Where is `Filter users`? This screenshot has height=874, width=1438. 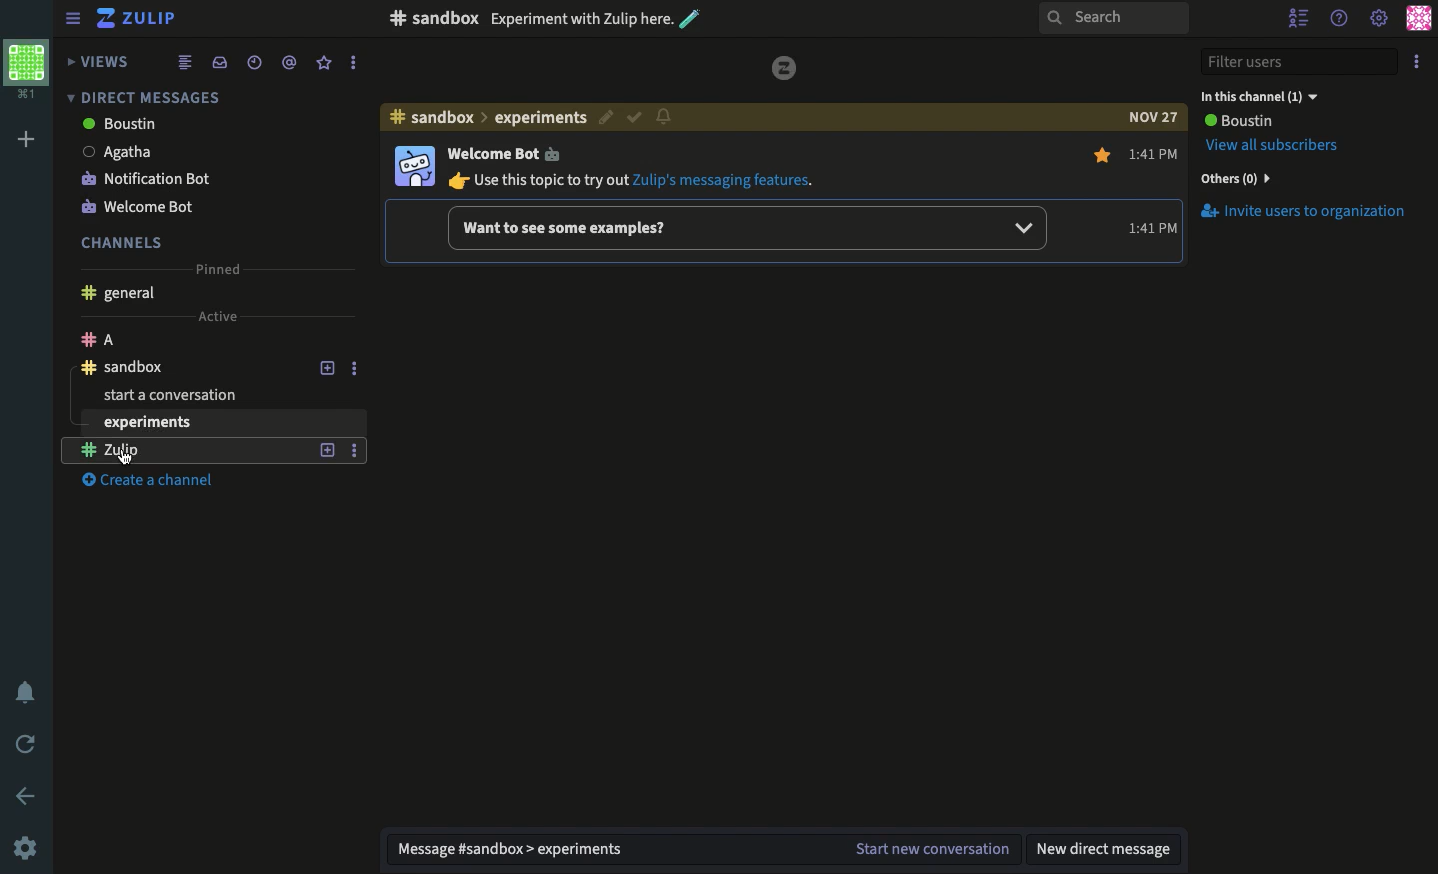 Filter users is located at coordinates (1300, 63).